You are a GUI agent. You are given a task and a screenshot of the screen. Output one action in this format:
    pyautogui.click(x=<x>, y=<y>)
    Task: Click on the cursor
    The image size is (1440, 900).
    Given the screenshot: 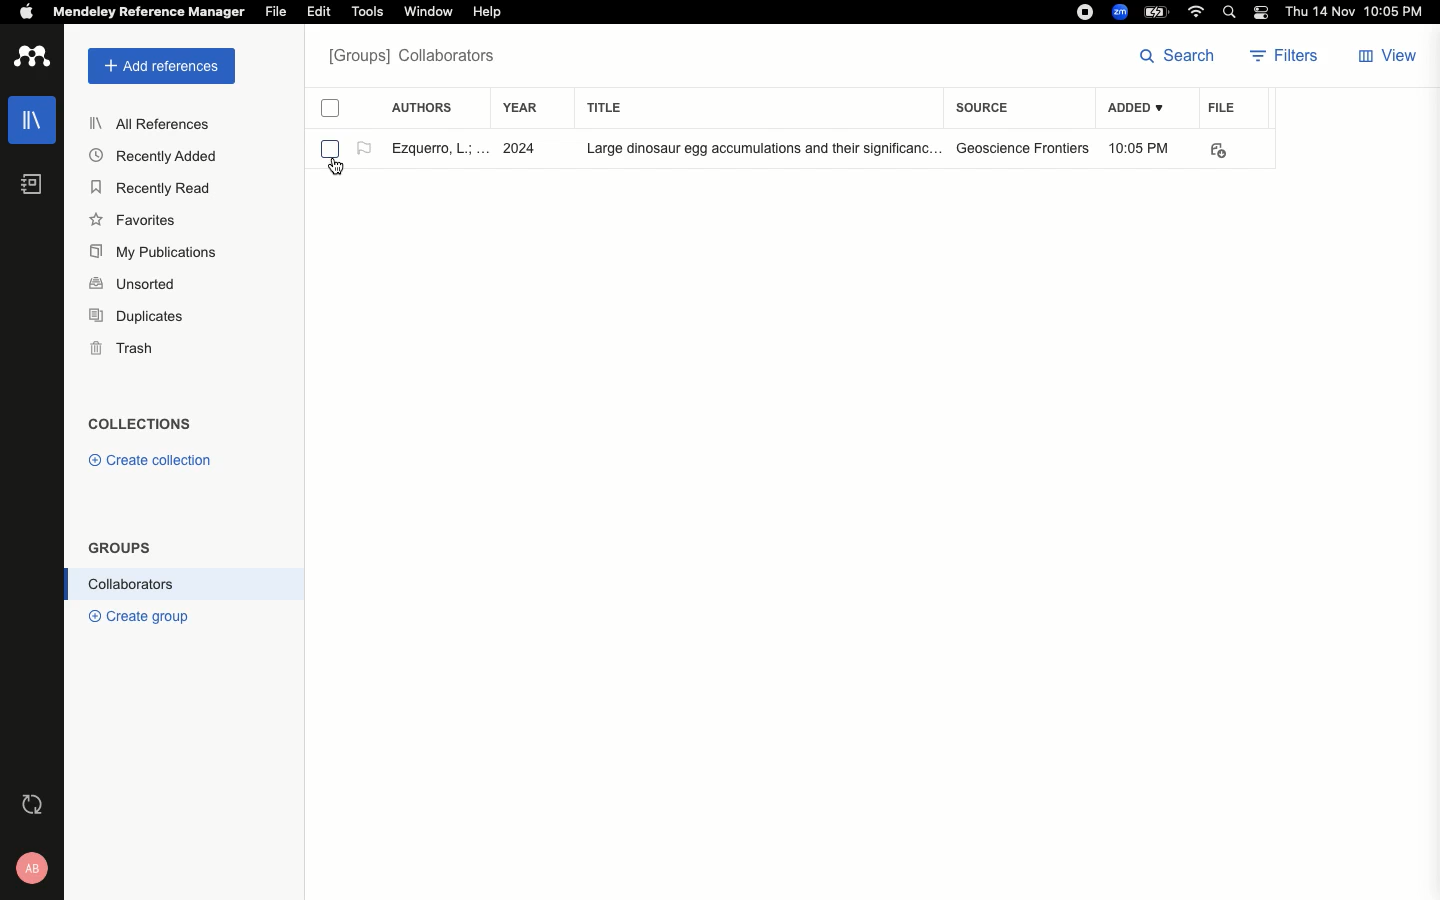 What is the action you would take?
    pyautogui.click(x=337, y=168)
    